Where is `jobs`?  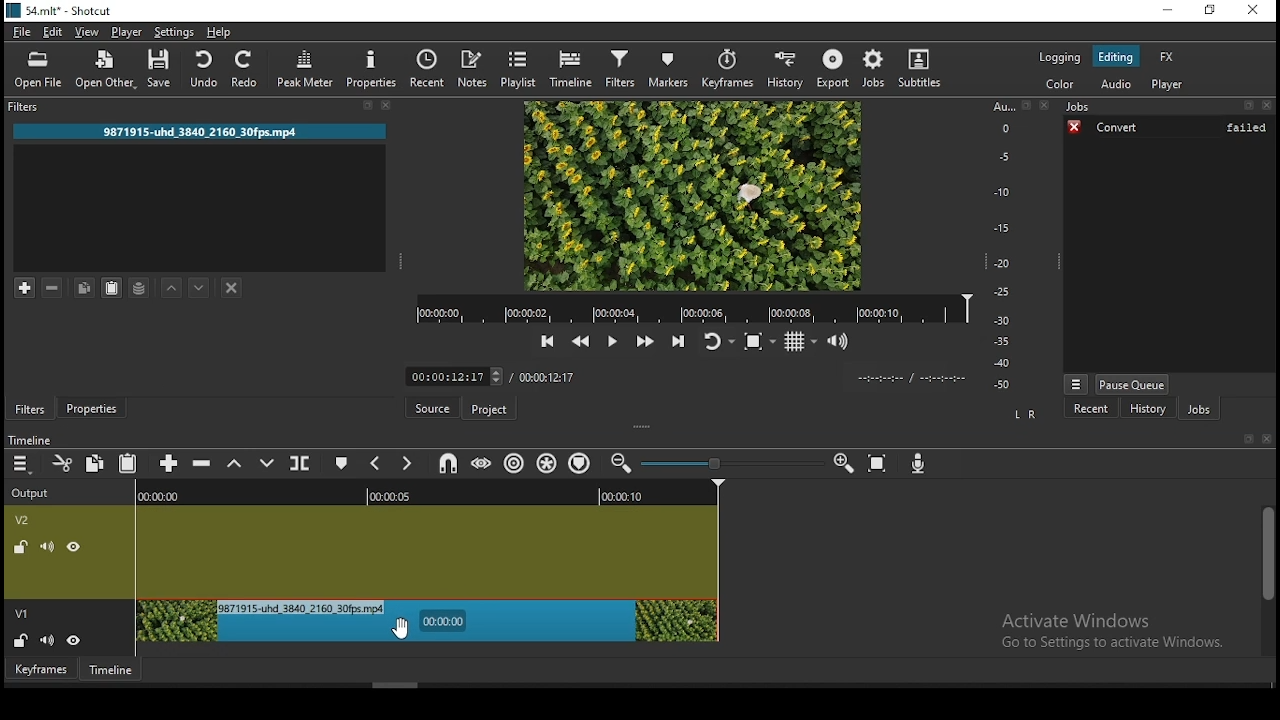 jobs is located at coordinates (1201, 409).